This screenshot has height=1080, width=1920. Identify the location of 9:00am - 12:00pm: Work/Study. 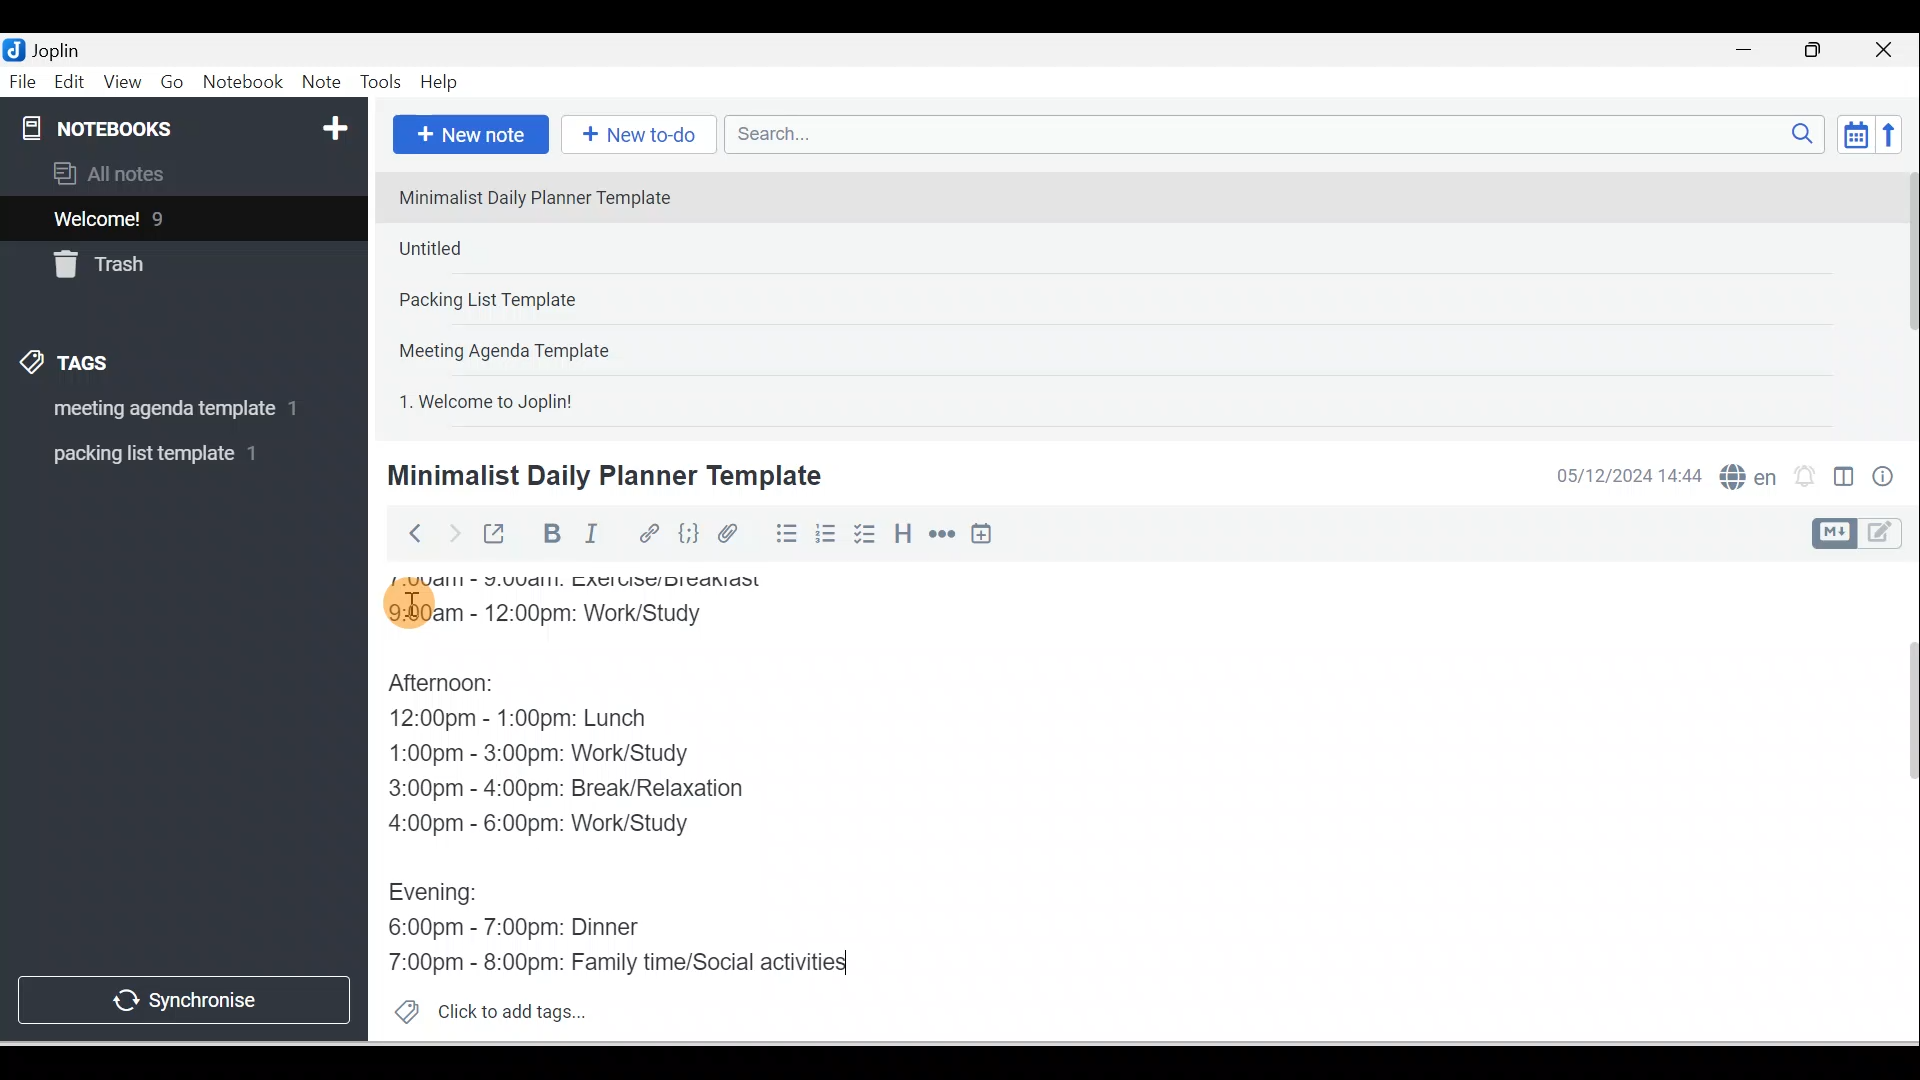
(562, 618).